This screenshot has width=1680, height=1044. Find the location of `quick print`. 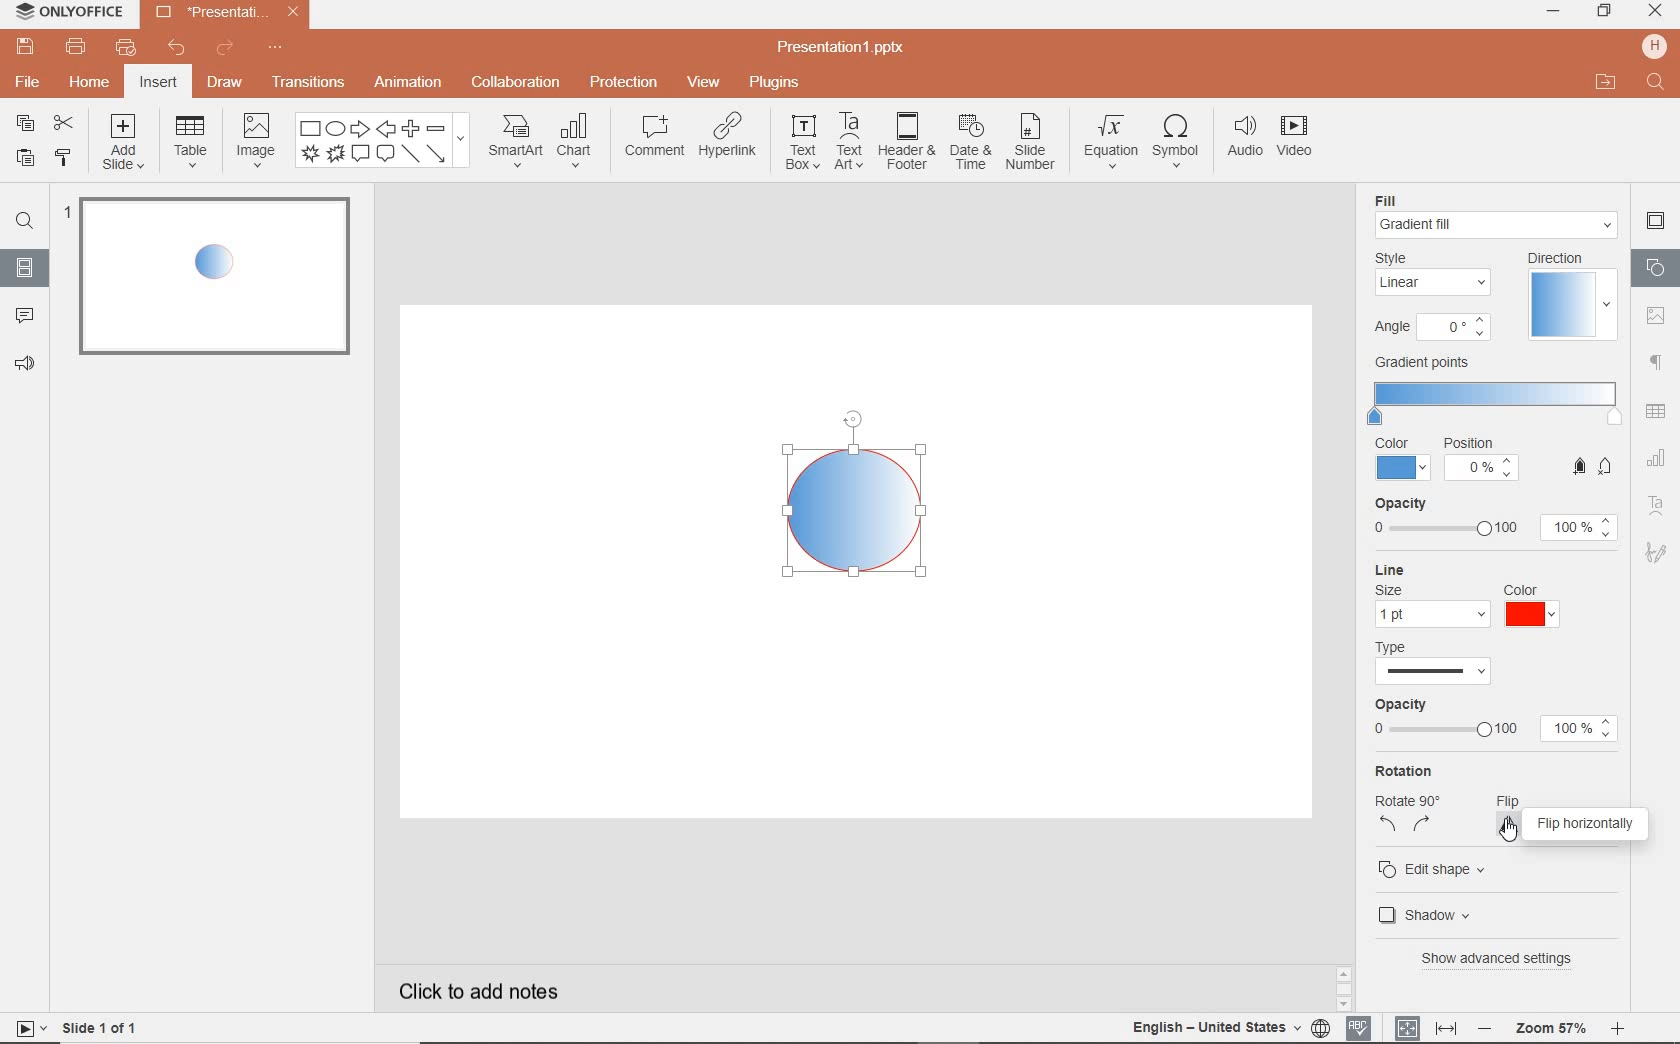

quick print is located at coordinates (130, 46).